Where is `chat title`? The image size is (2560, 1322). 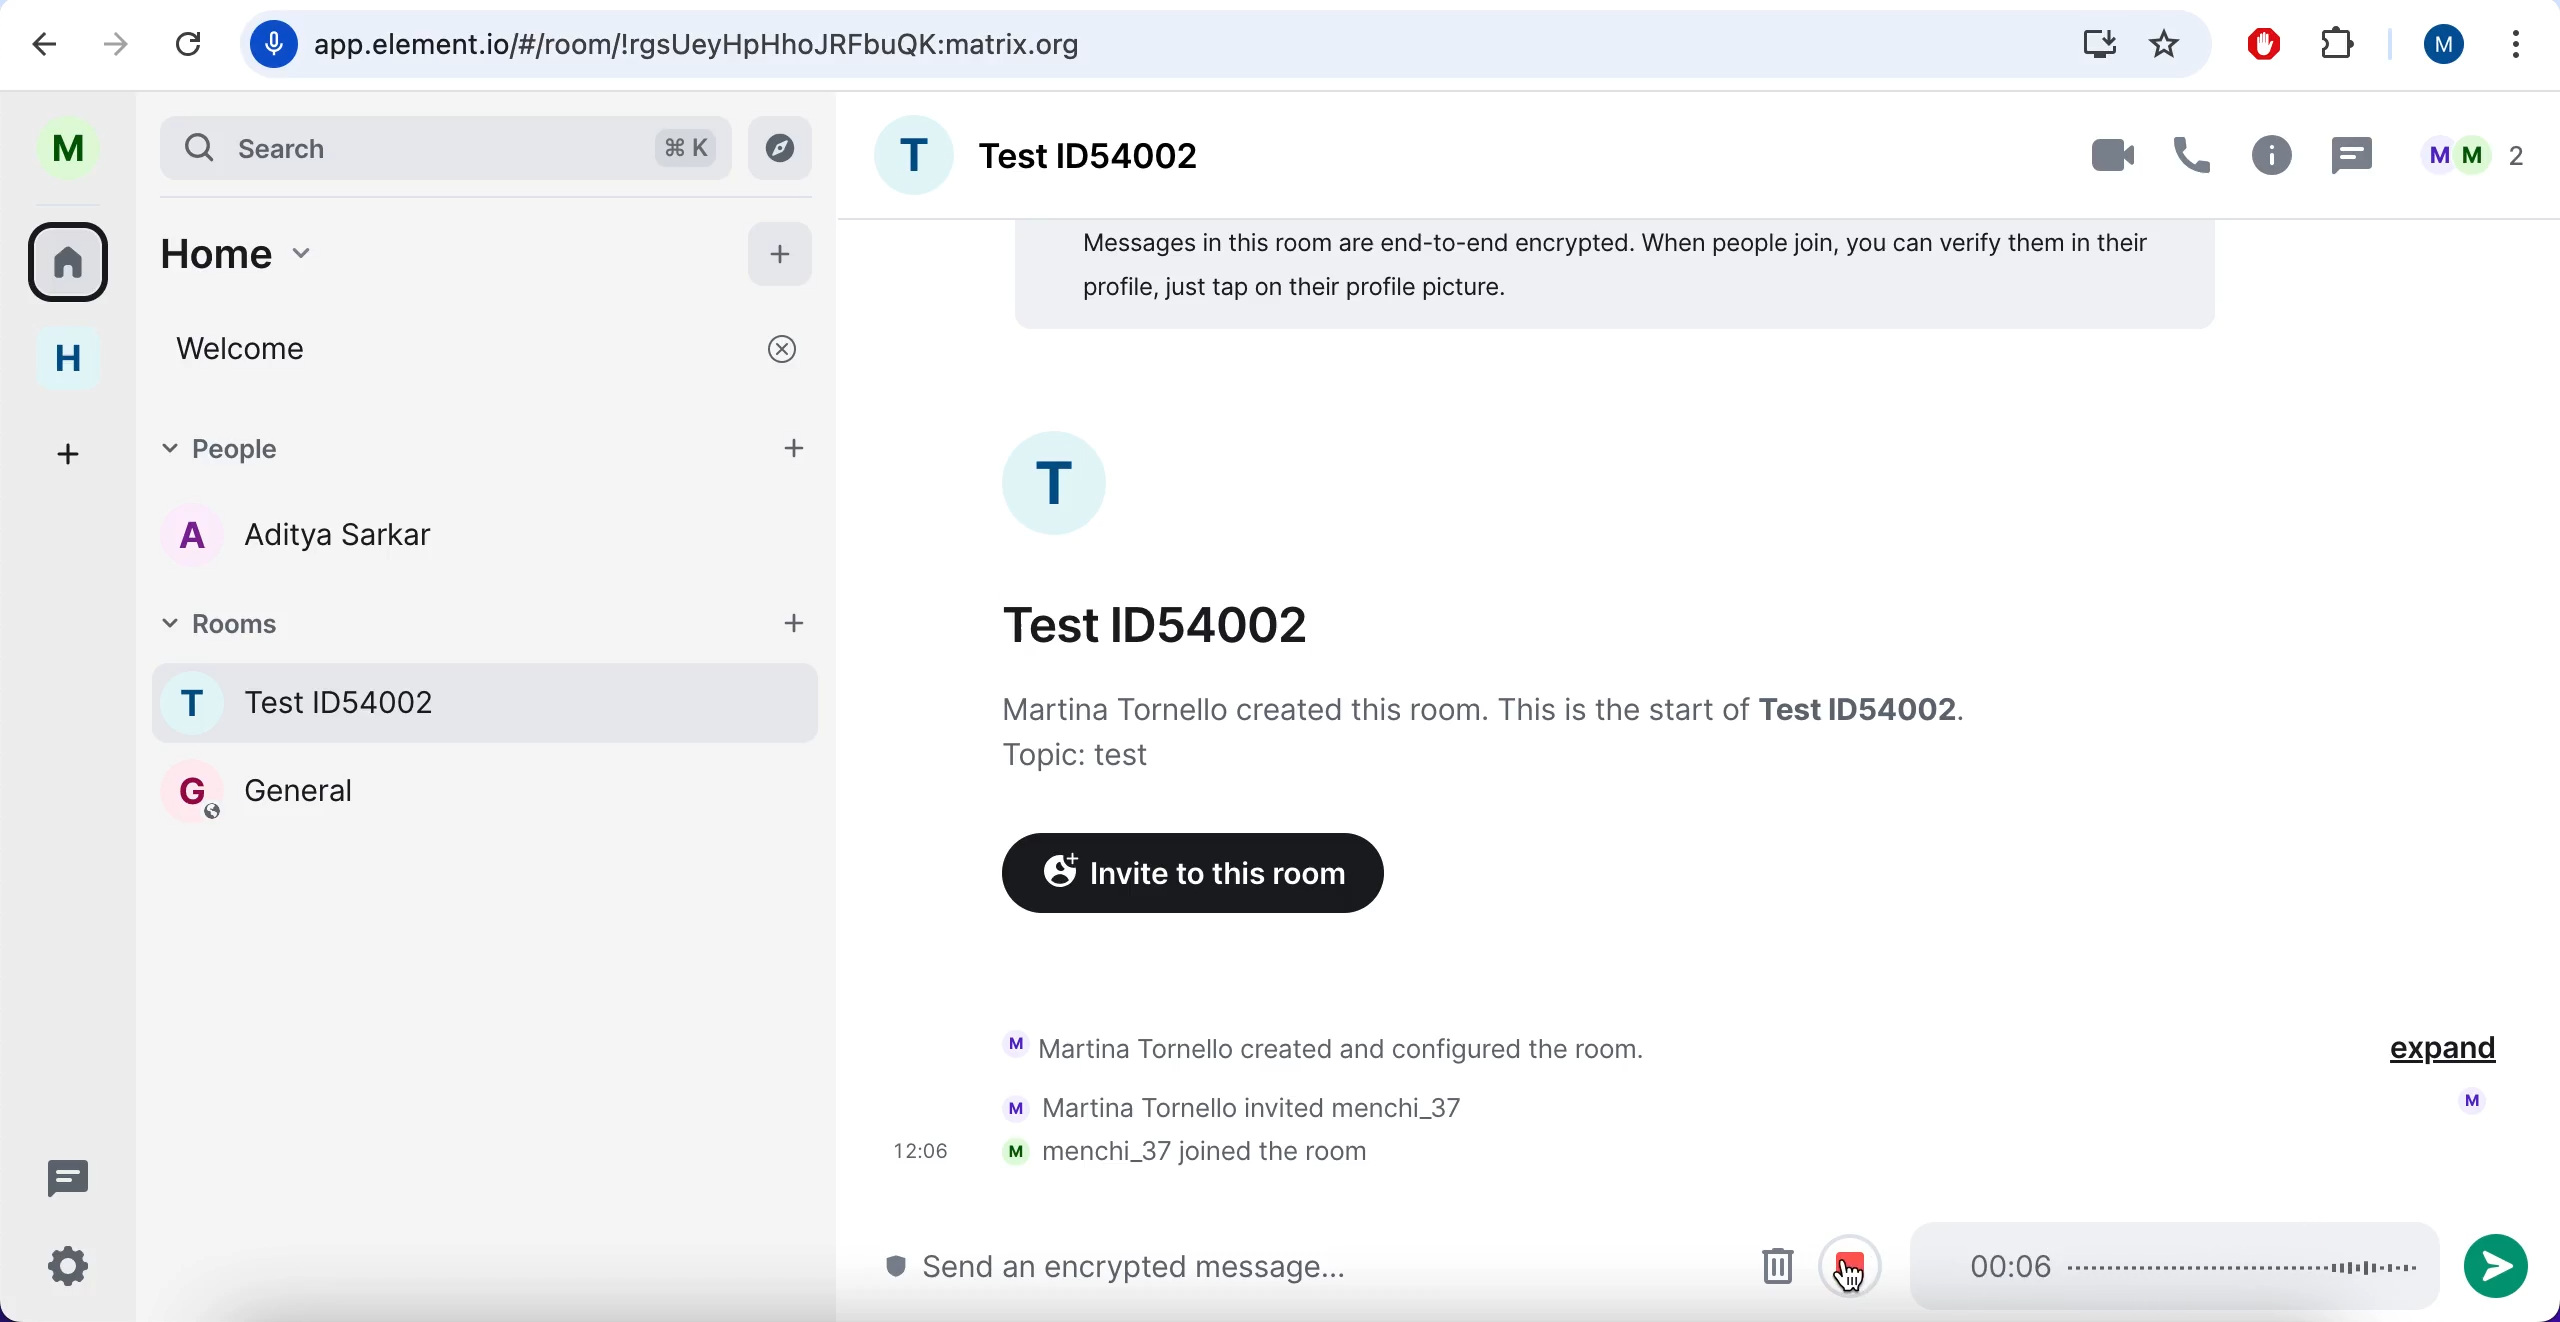 chat title is located at coordinates (1160, 622).